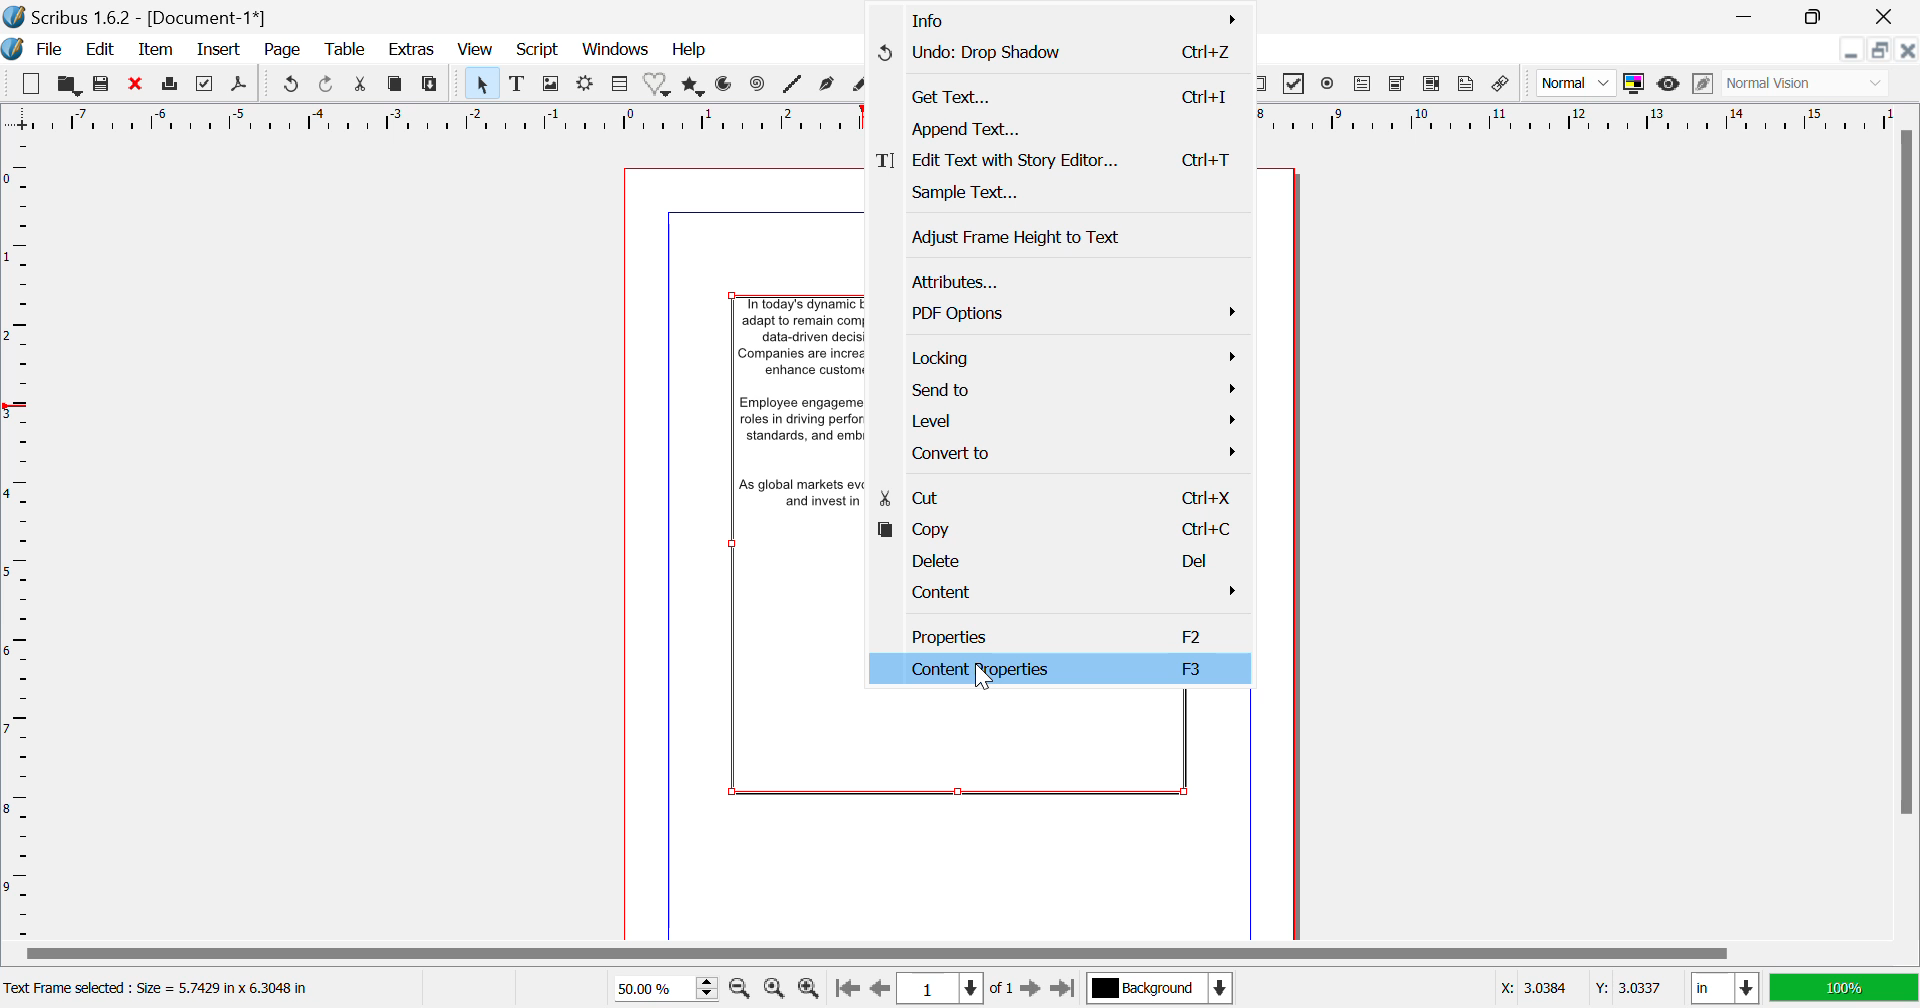 Image resolution: width=1920 pixels, height=1008 pixels. Describe the element at coordinates (70, 82) in the screenshot. I see `Open to` at that location.